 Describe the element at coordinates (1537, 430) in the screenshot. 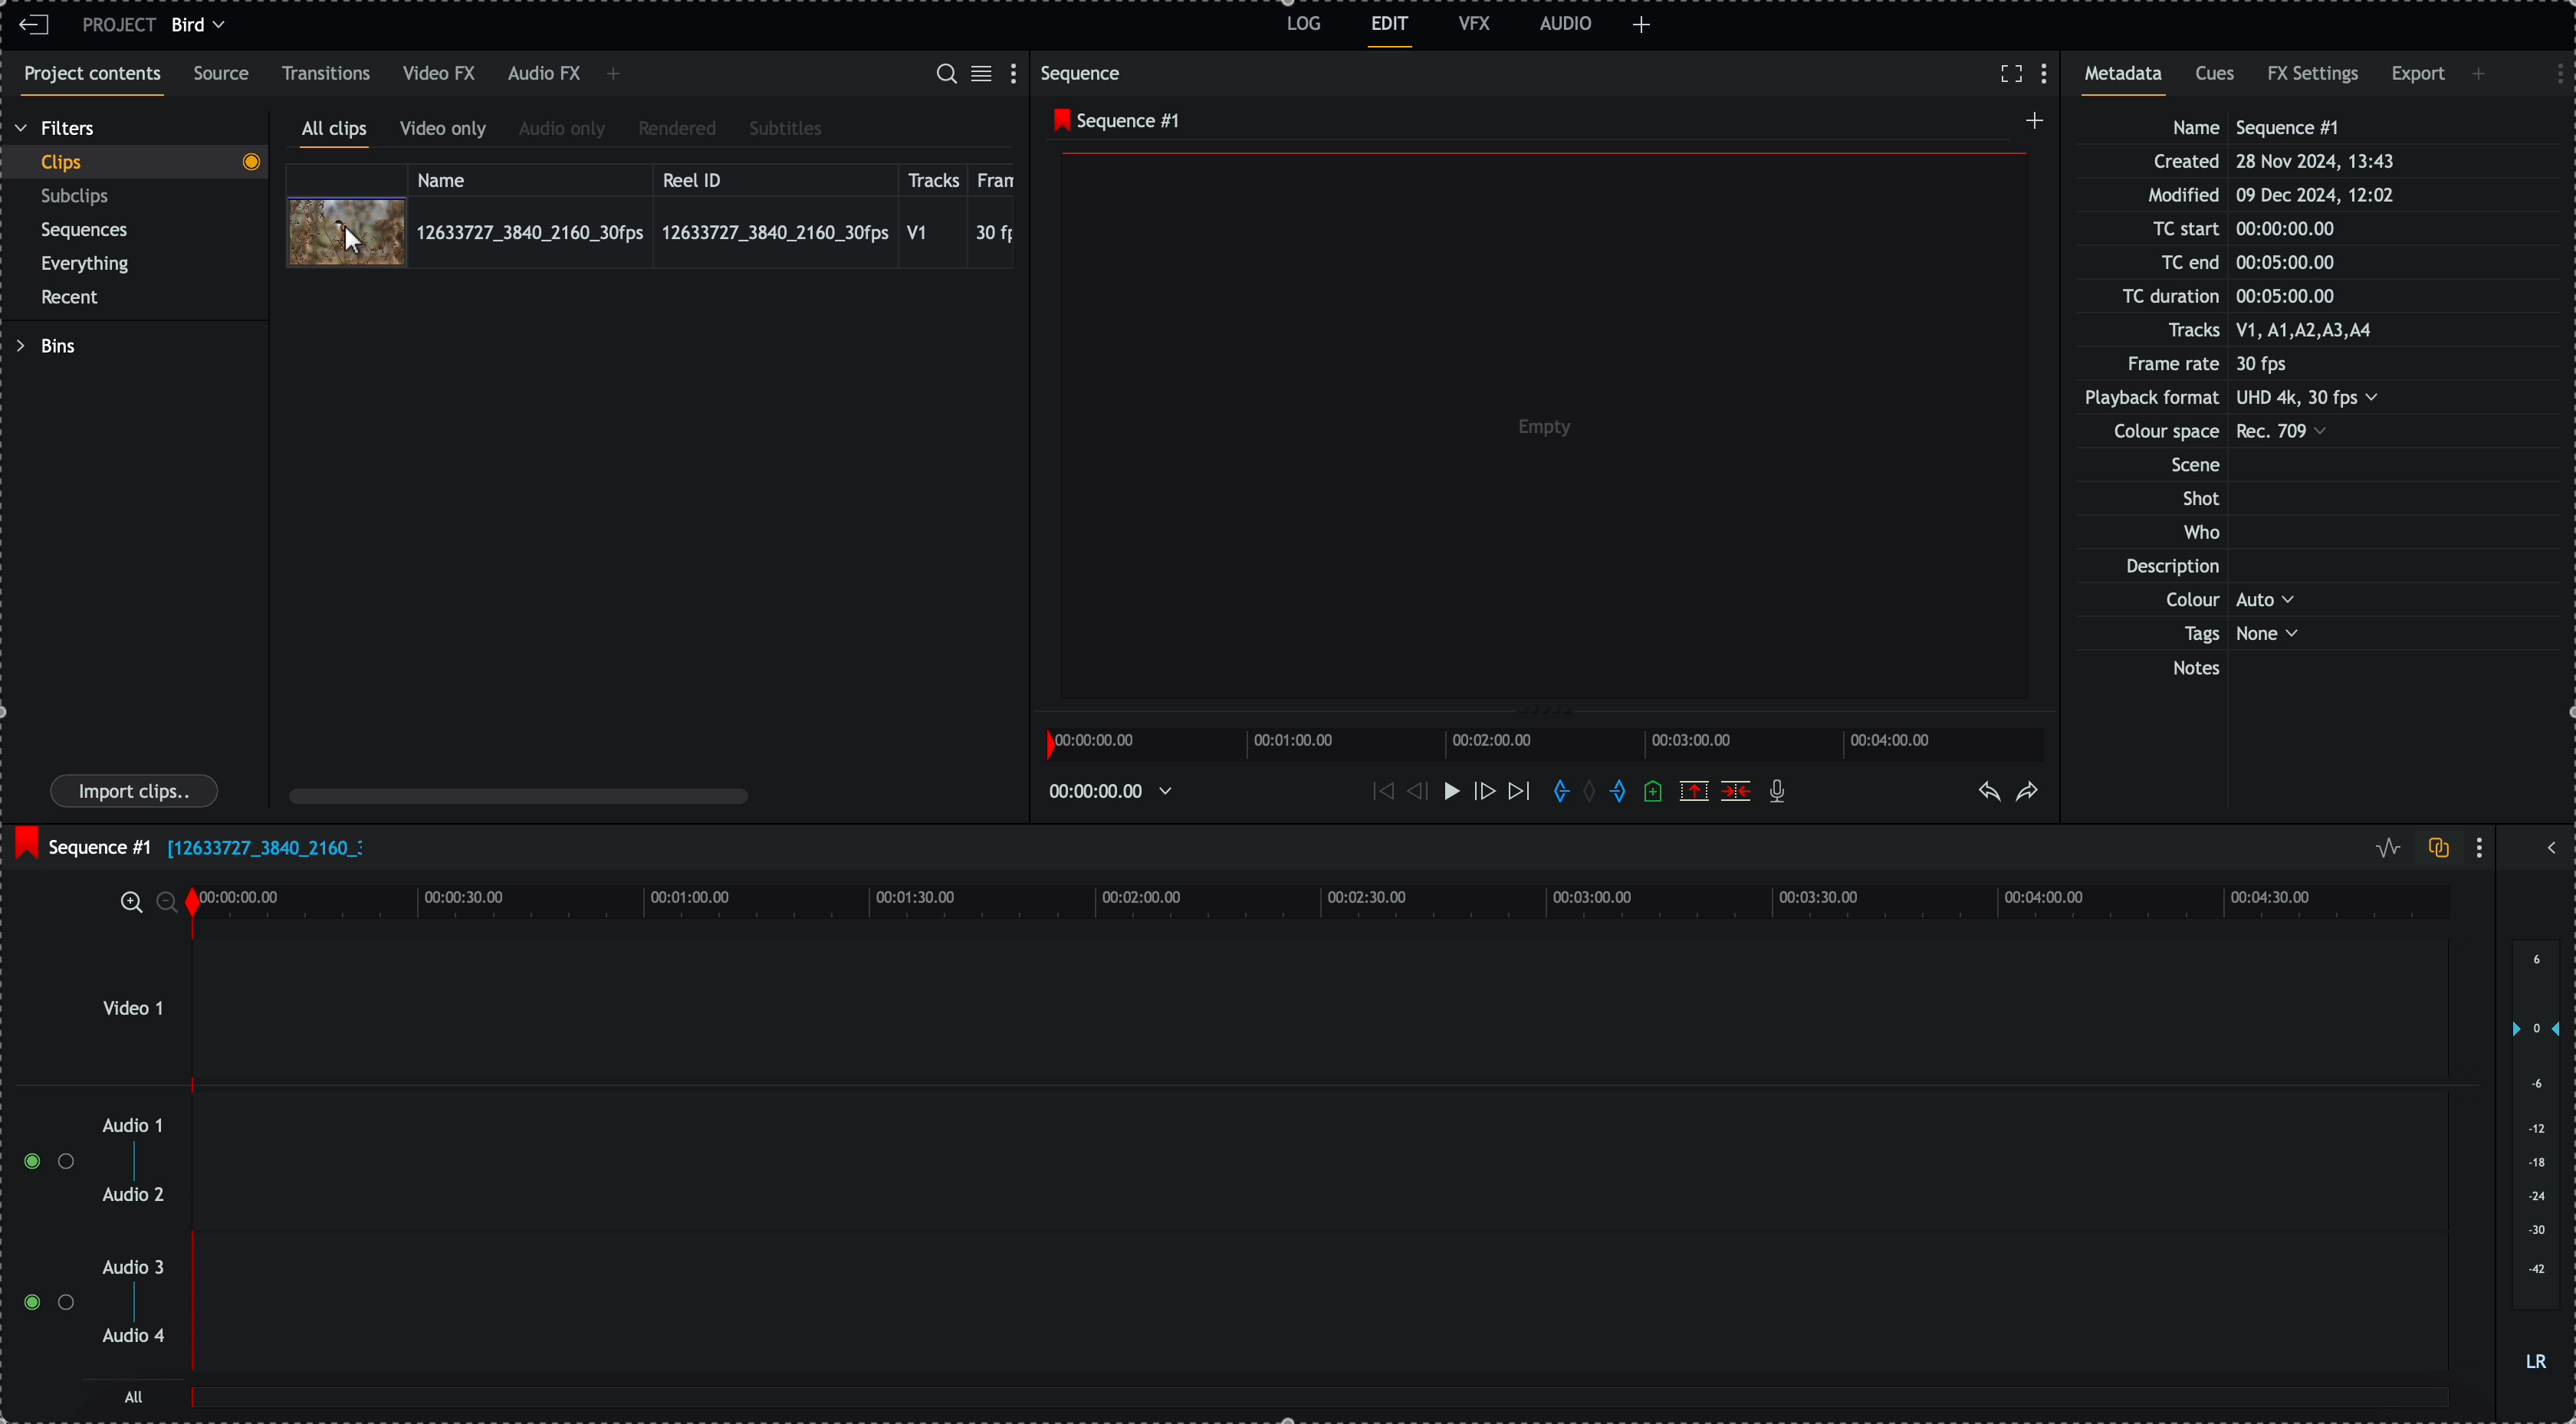

I see `video preview` at that location.